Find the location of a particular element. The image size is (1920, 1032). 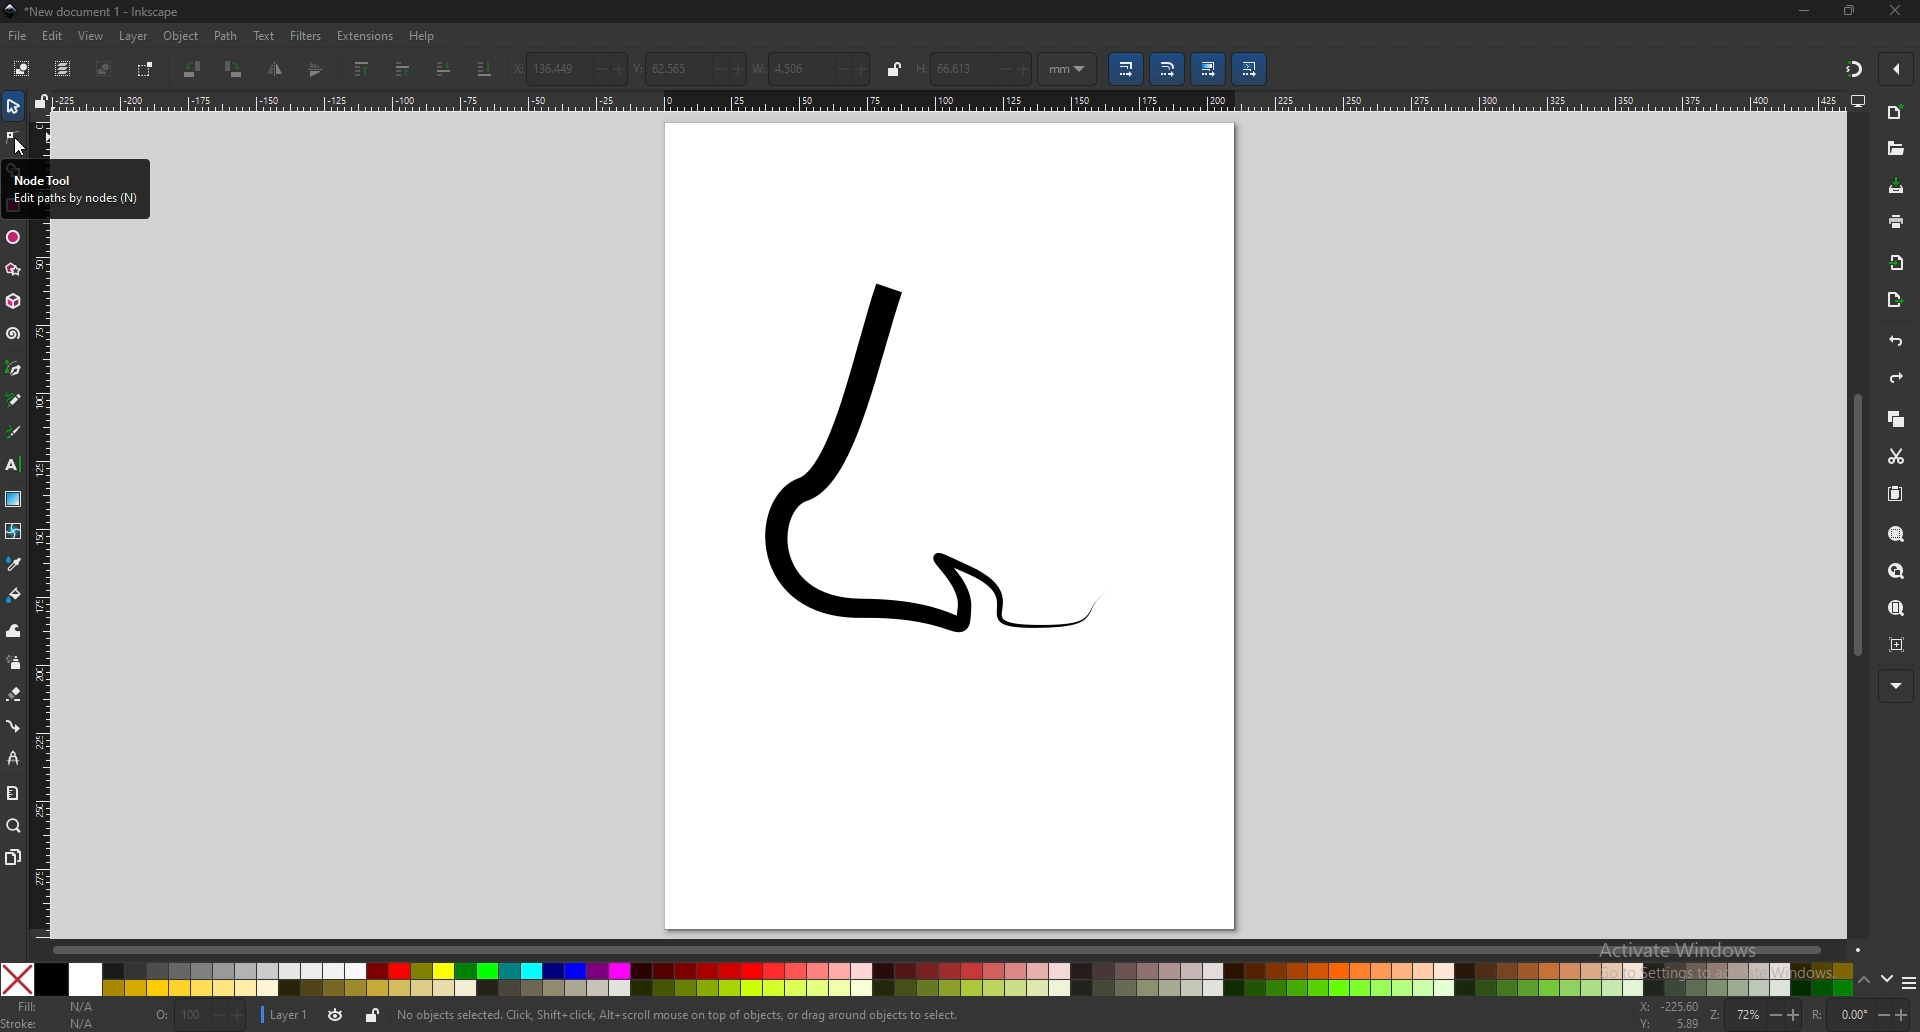

edit is located at coordinates (52, 36).